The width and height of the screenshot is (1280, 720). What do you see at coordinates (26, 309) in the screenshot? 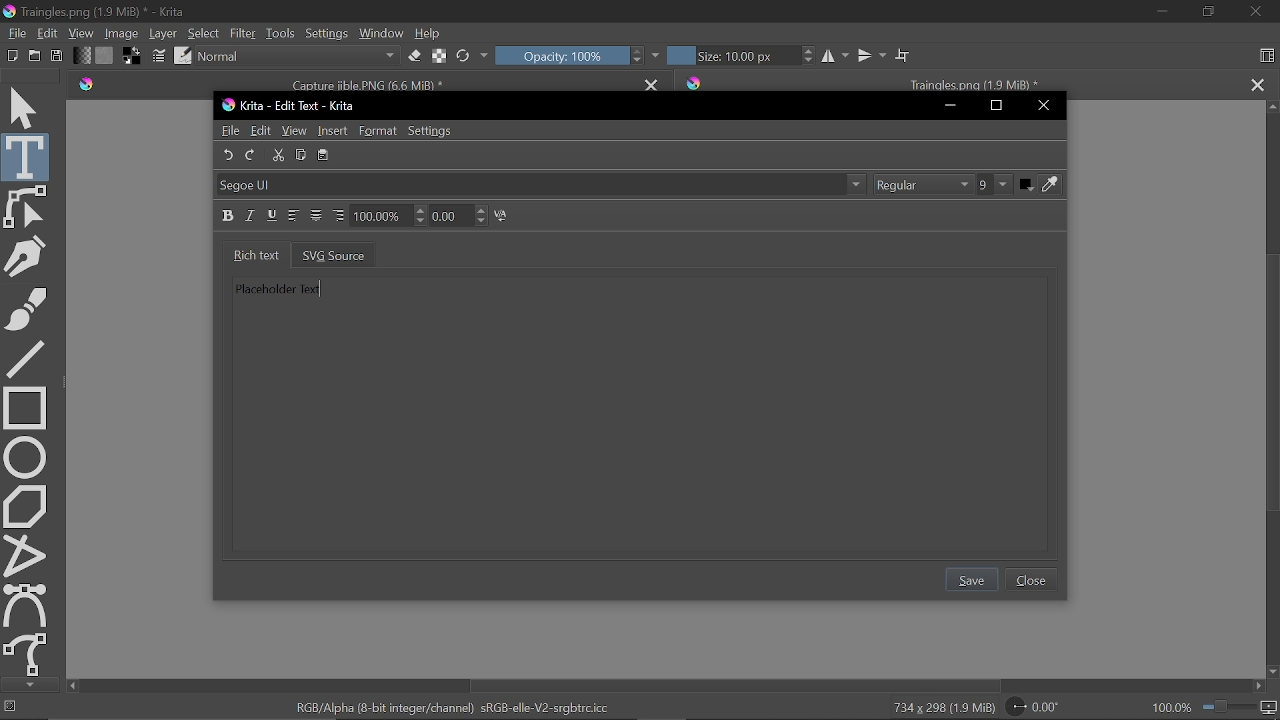
I see `Freehand brush` at bounding box center [26, 309].